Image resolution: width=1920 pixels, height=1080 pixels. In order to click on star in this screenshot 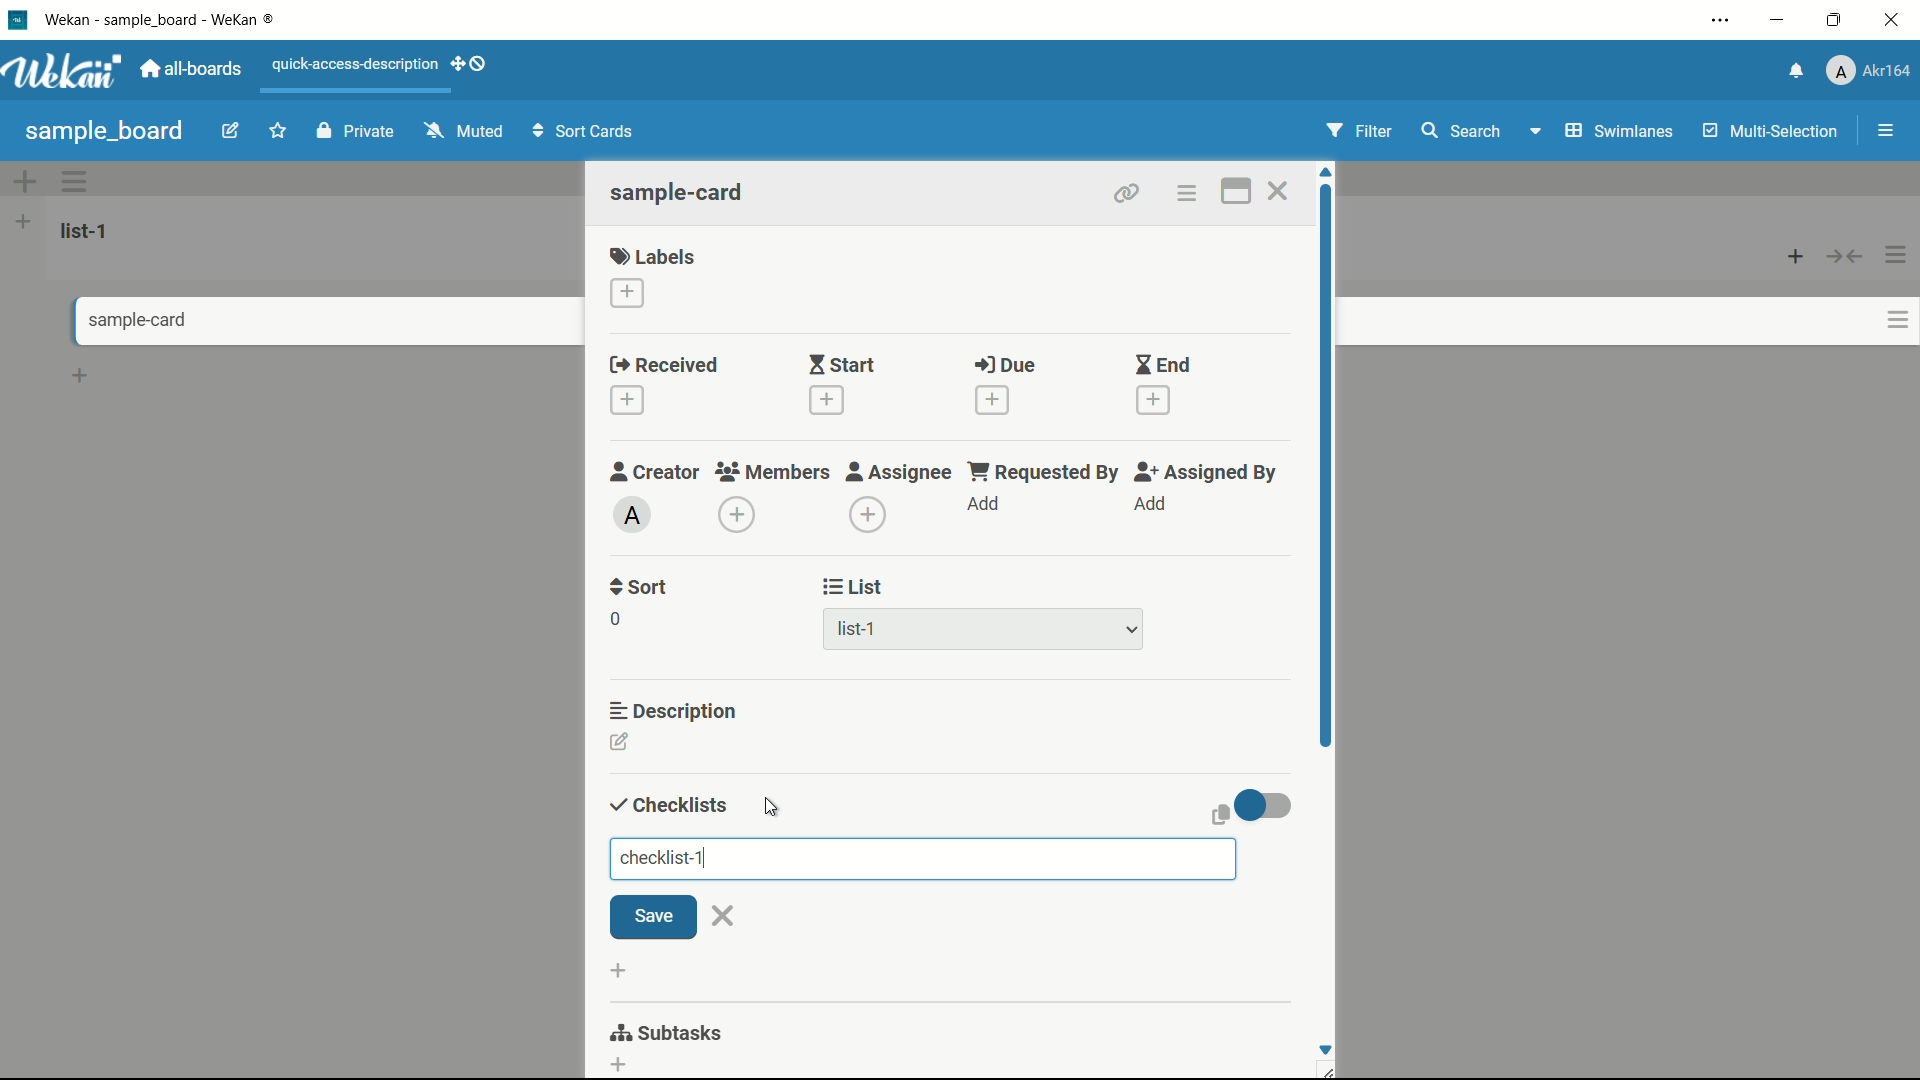, I will do `click(281, 133)`.